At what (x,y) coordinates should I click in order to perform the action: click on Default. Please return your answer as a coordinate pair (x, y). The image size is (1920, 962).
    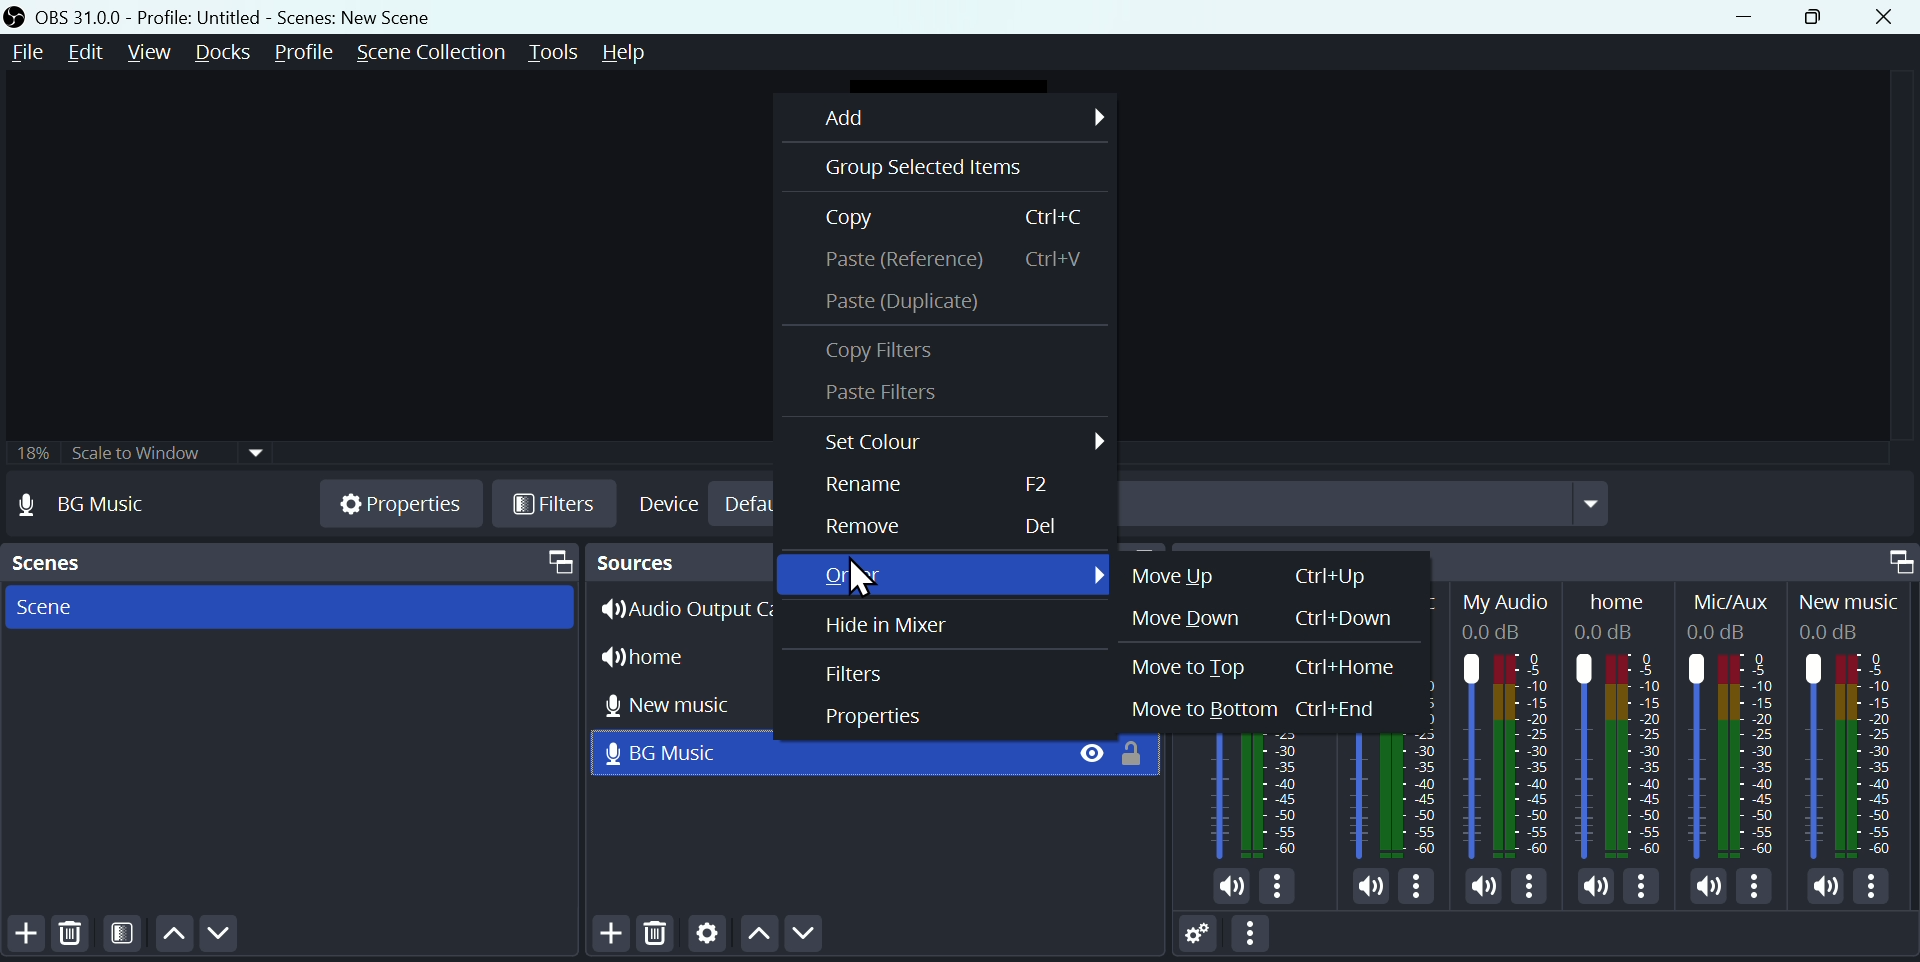
    Looking at the image, I should click on (753, 504).